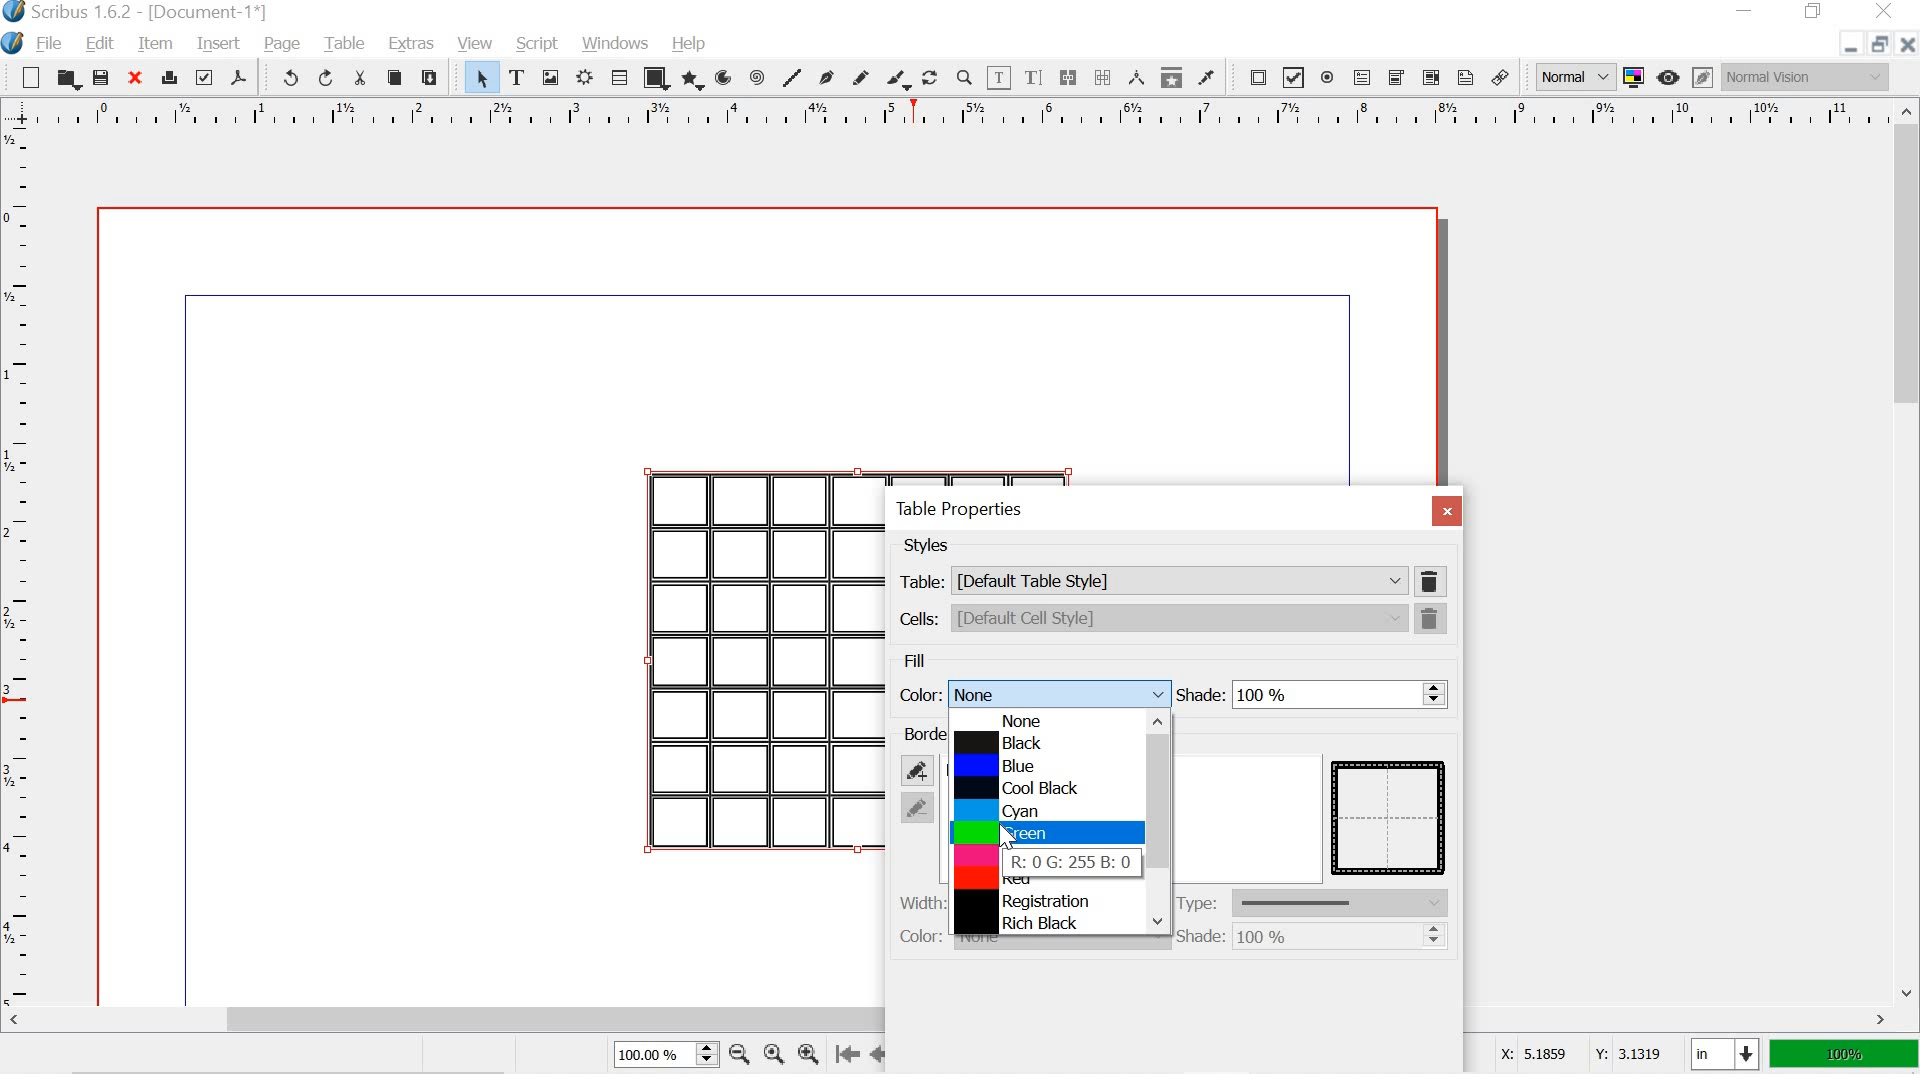  Describe the element at coordinates (203, 77) in the screenshot. I see `preflight verifier` at that location.